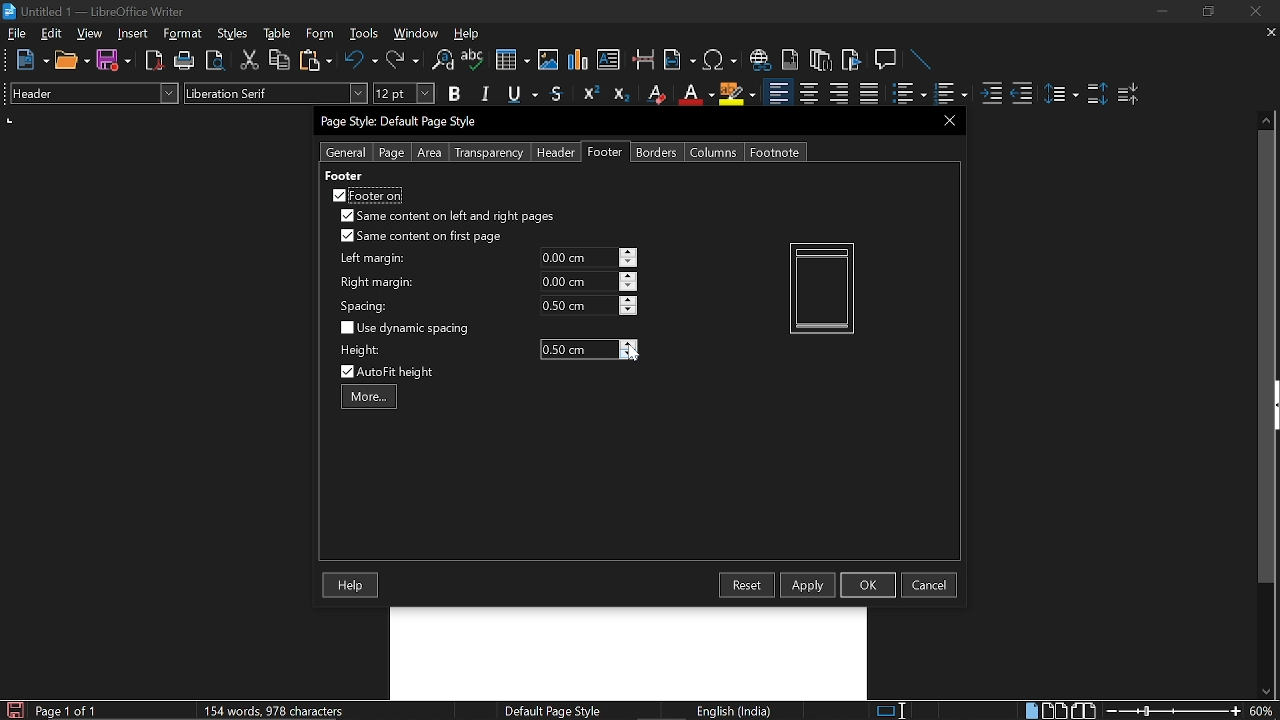  I want to click on Bold, so click(454, 96).